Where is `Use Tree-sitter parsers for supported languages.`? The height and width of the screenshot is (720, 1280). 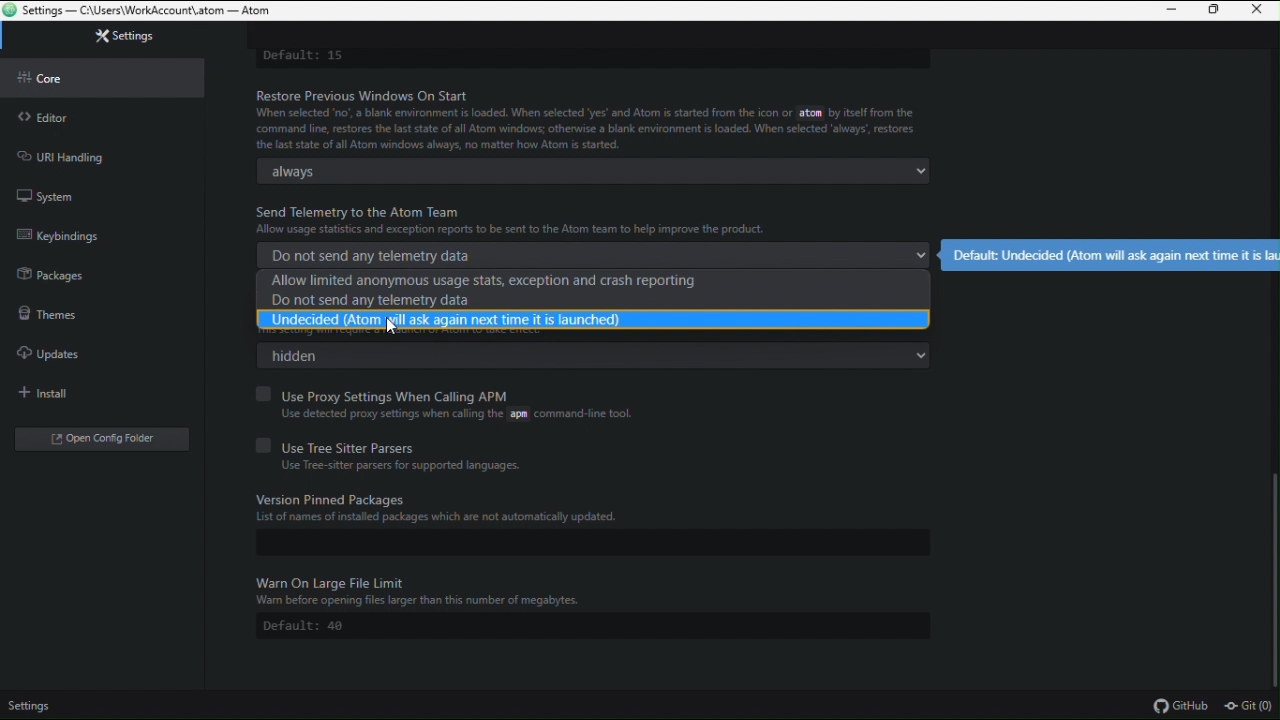
Use Tree-sitter parsers for supported languages. is located at coordinates (404, 466).